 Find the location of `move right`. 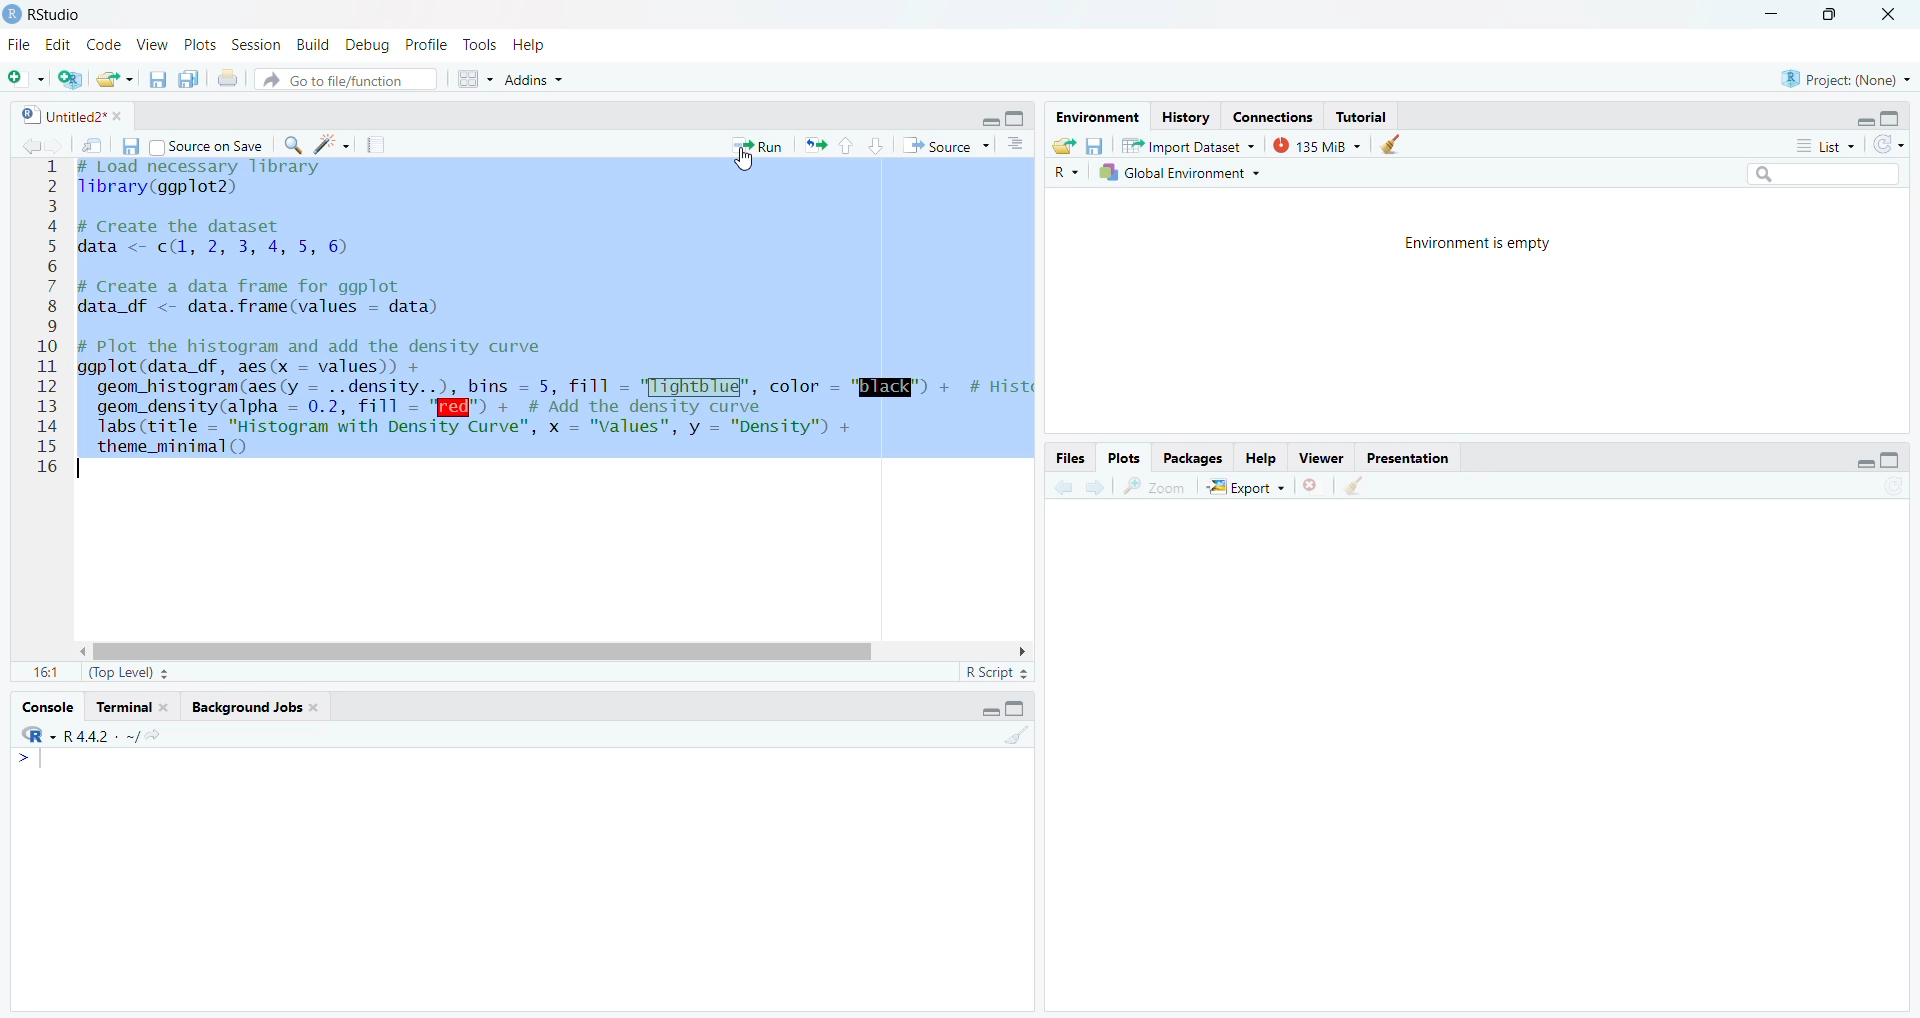

move right is located at coordinates (1024, 650).